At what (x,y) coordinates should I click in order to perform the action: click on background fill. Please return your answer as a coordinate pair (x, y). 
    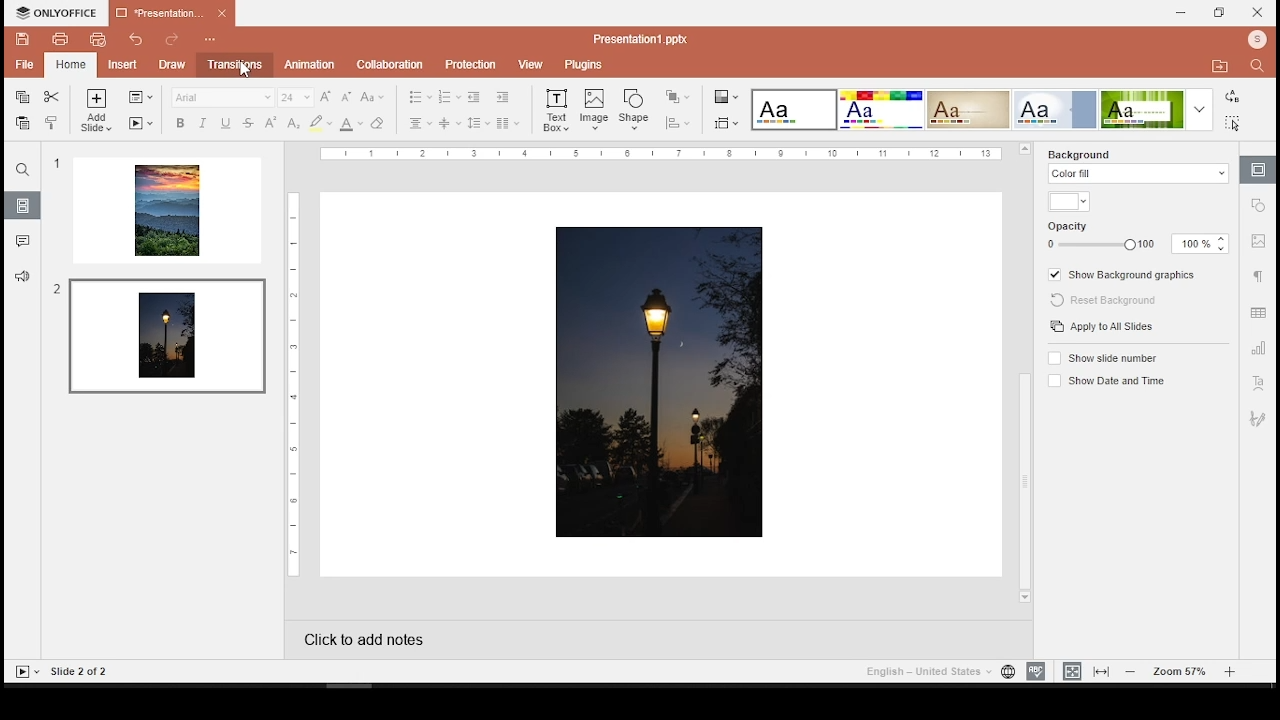
    Looking at the image, I should click on (1138, 166).